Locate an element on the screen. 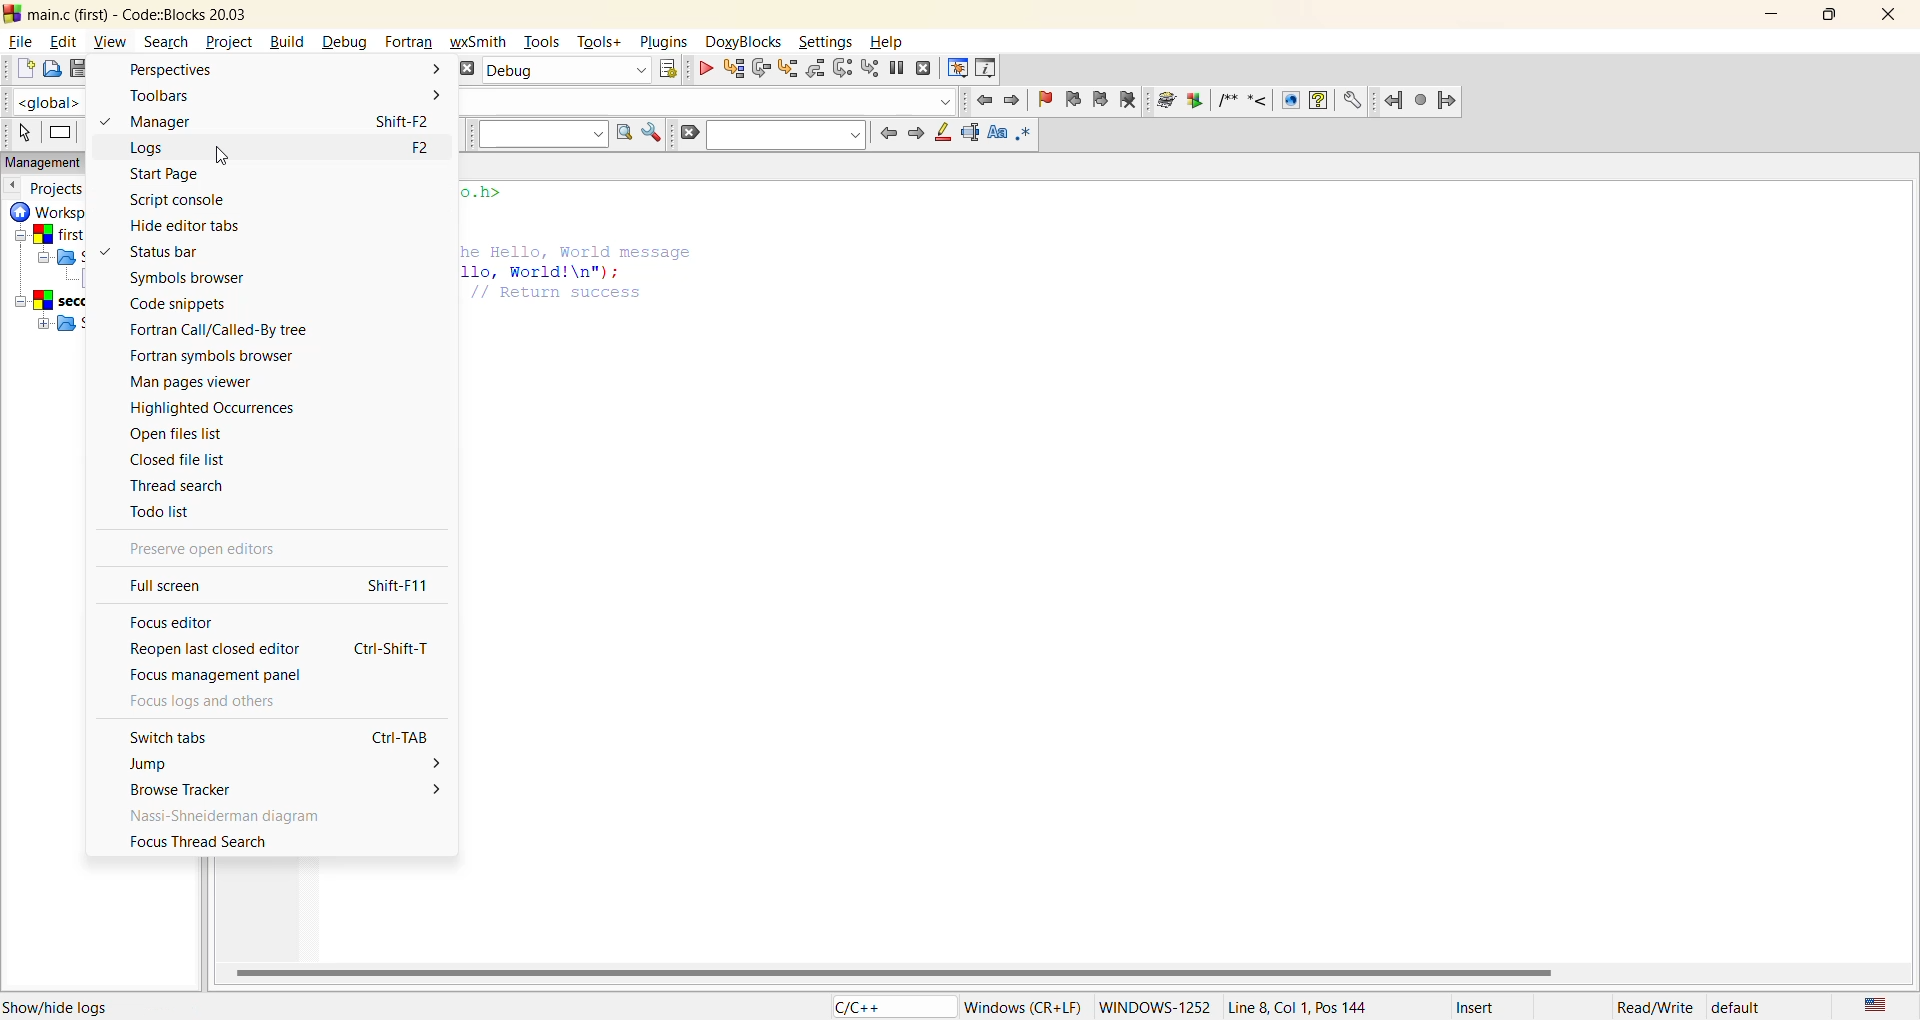 This screenshot has width=1920, height=1020. jump back is located at coordinates (1394, 98).